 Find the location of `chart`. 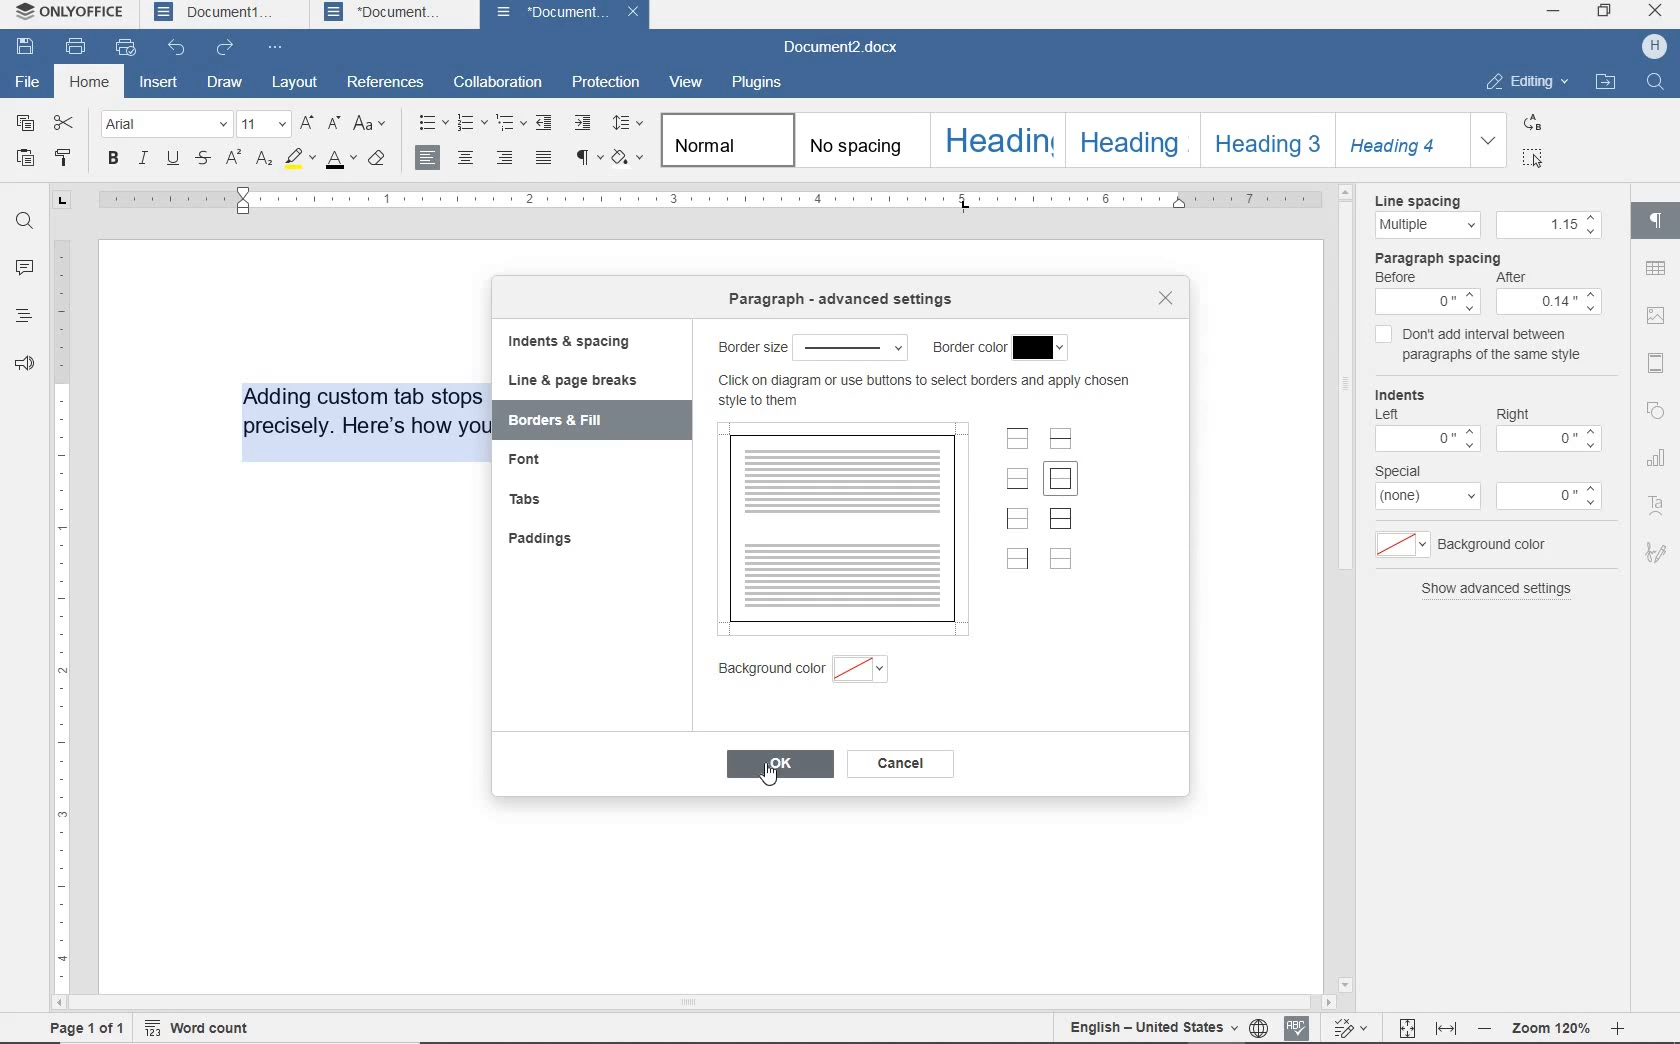

chart is located at coordinates (1658, 453).